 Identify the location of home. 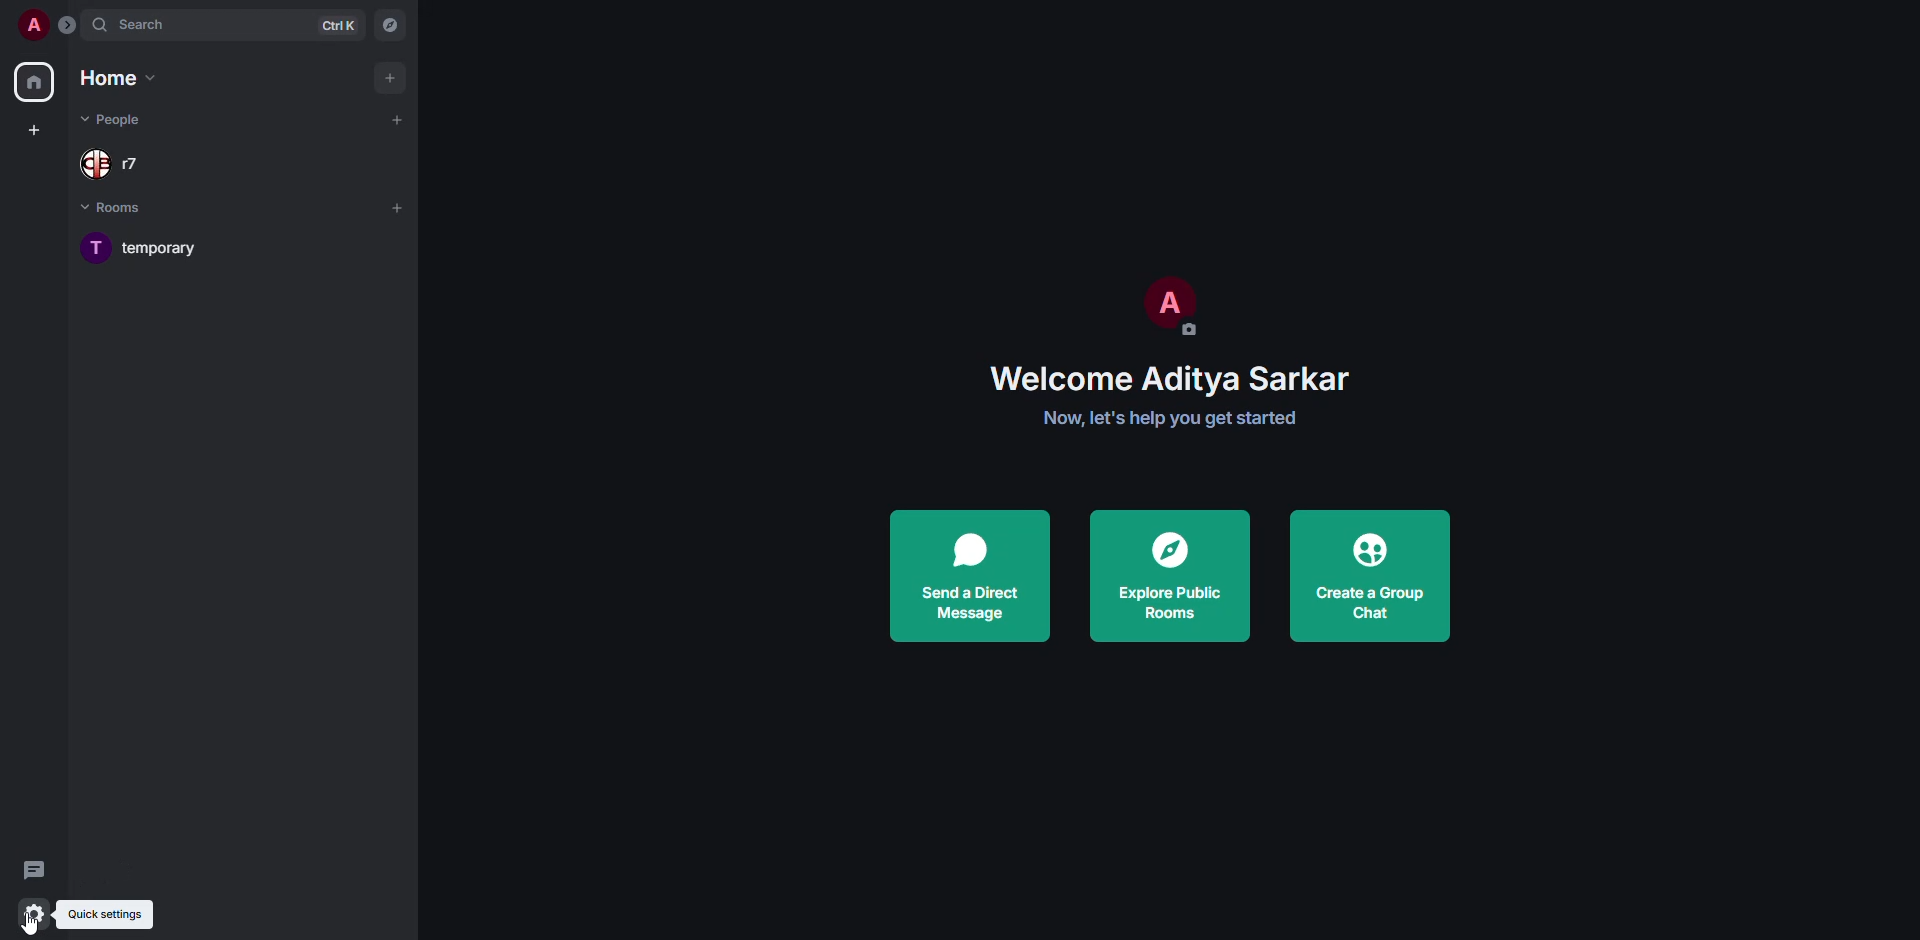
(37, 83).